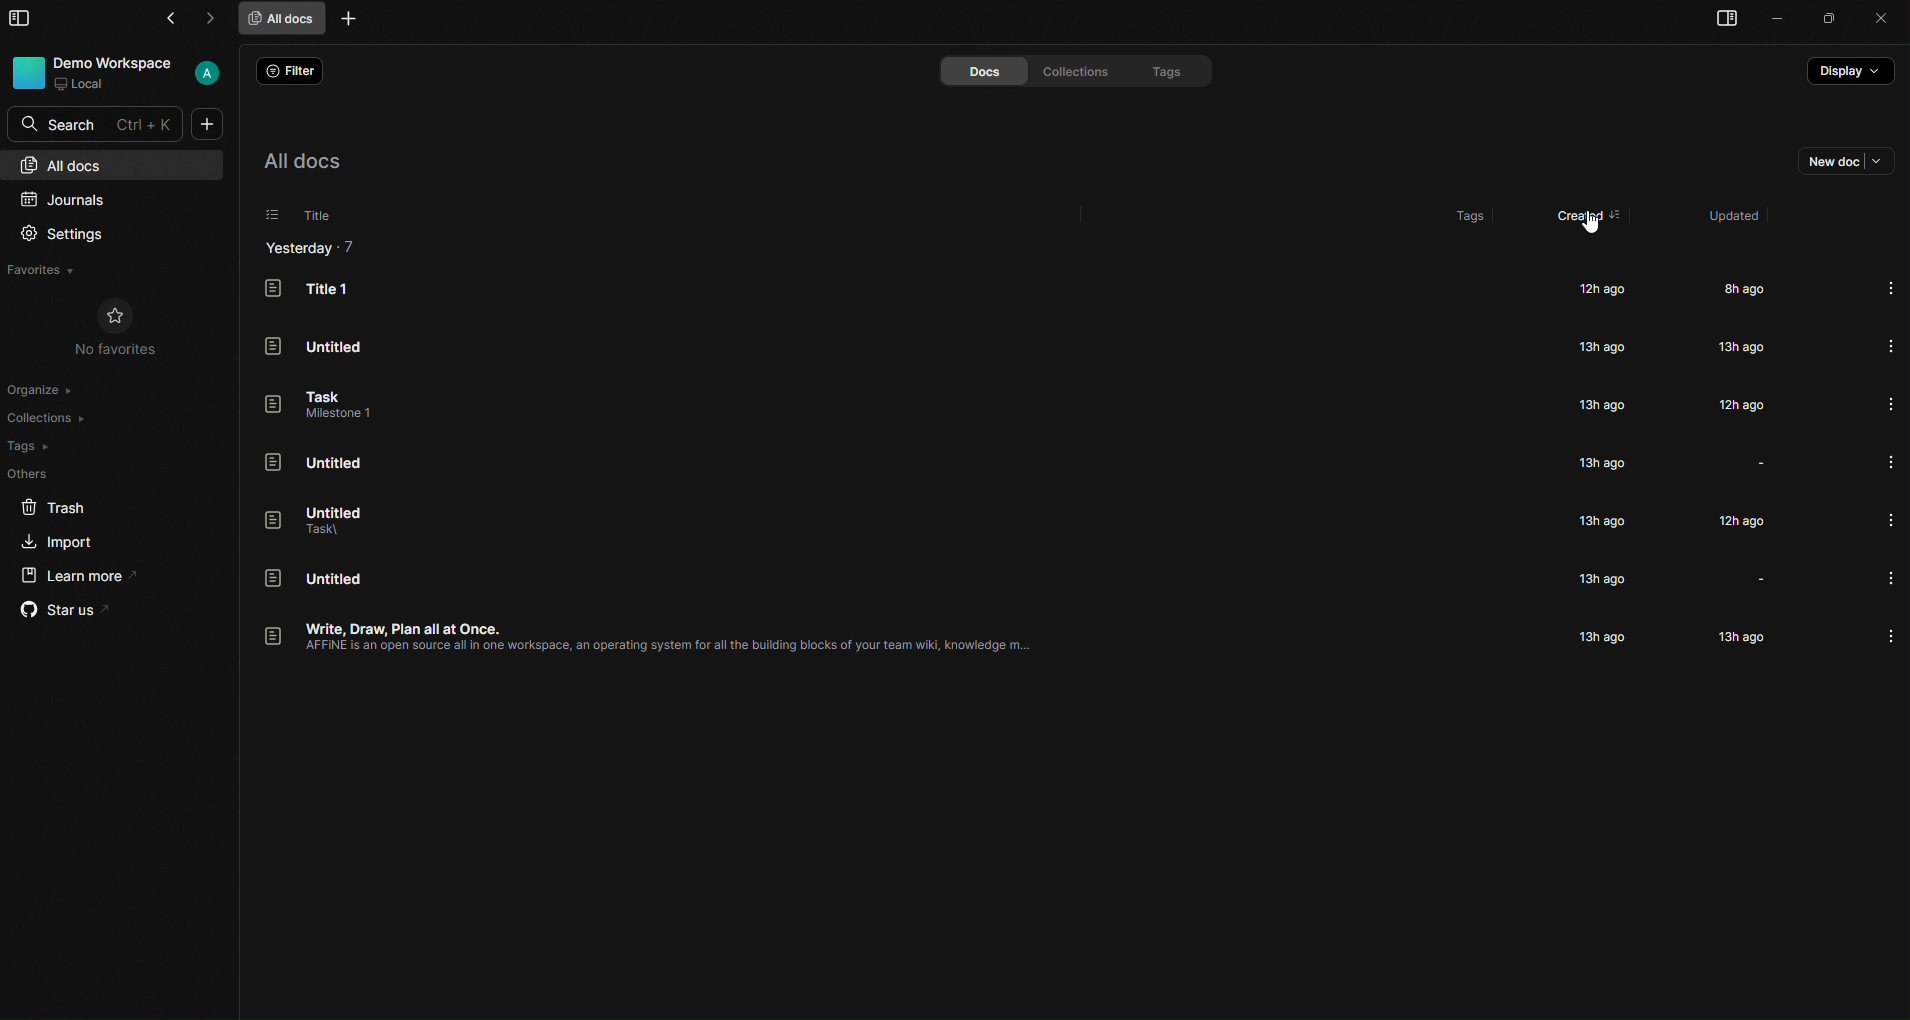 The width and height of the screenshot is (1910, 1020). What do you see at coordinates (1775, 19) in the screenshot?
I see `minimize` at bounding box center [1775, 19].